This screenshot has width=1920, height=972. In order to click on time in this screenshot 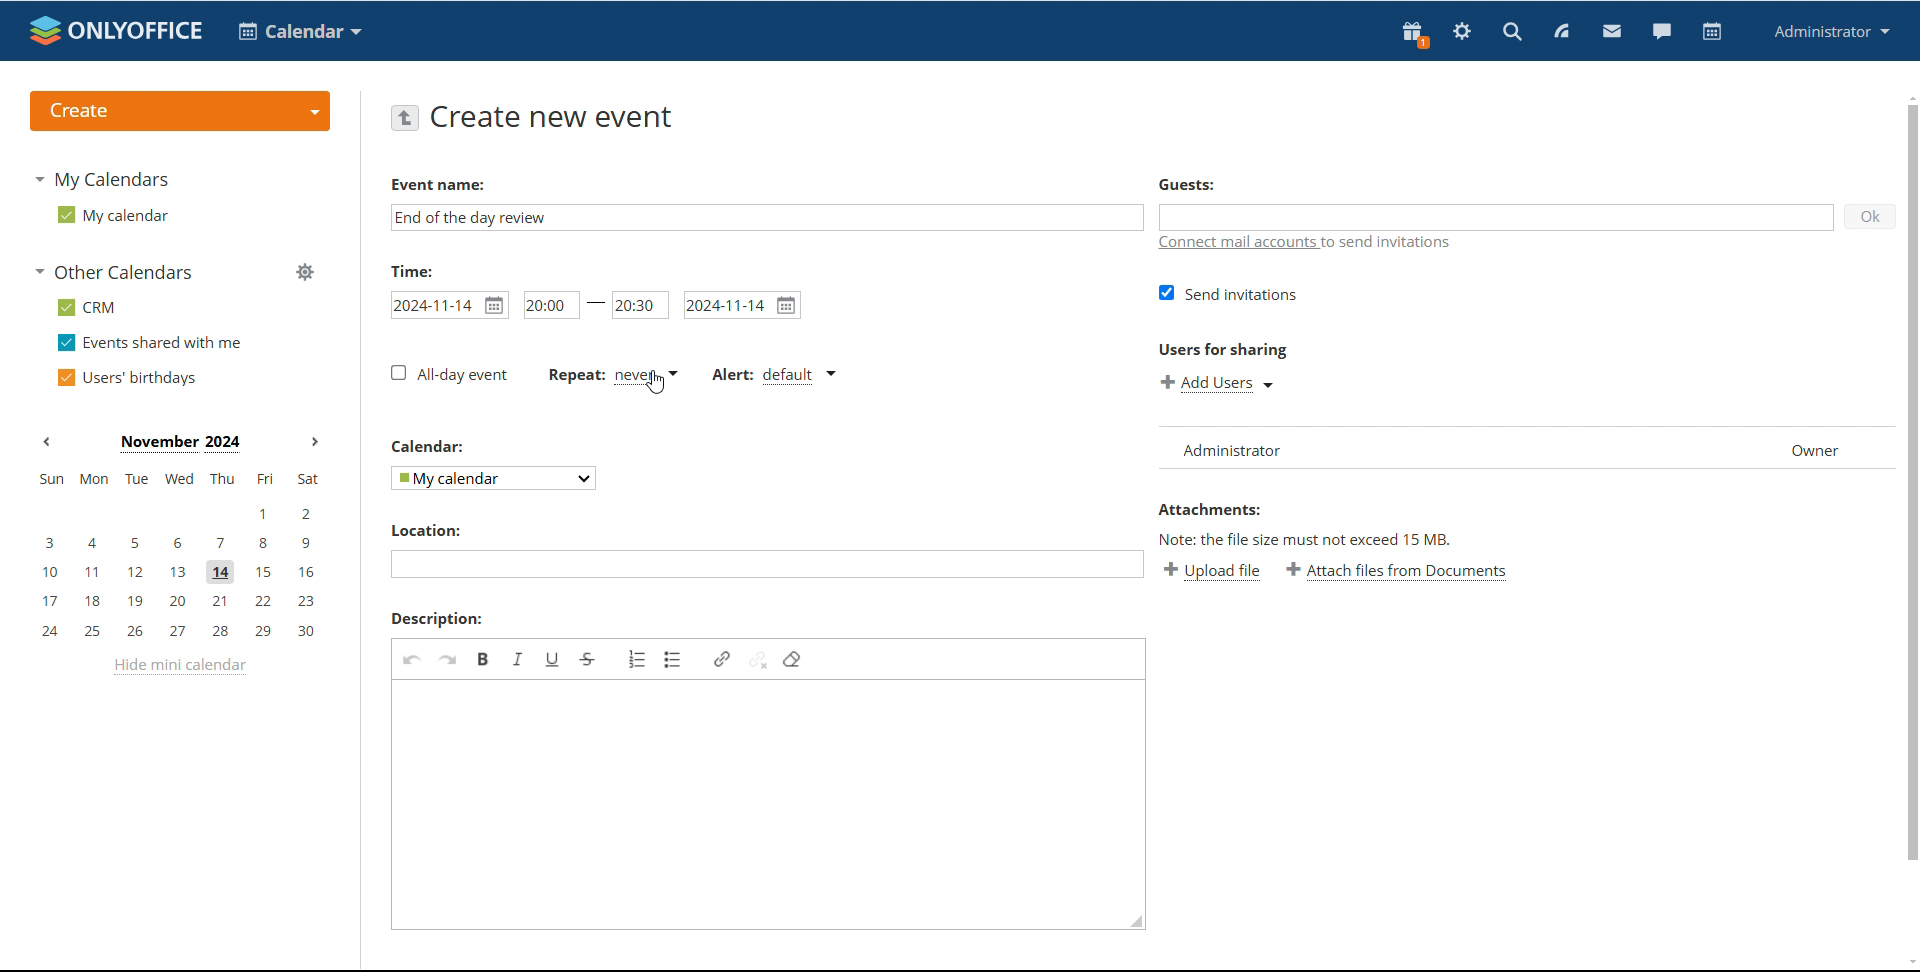, I will do `click(412, 270)`.